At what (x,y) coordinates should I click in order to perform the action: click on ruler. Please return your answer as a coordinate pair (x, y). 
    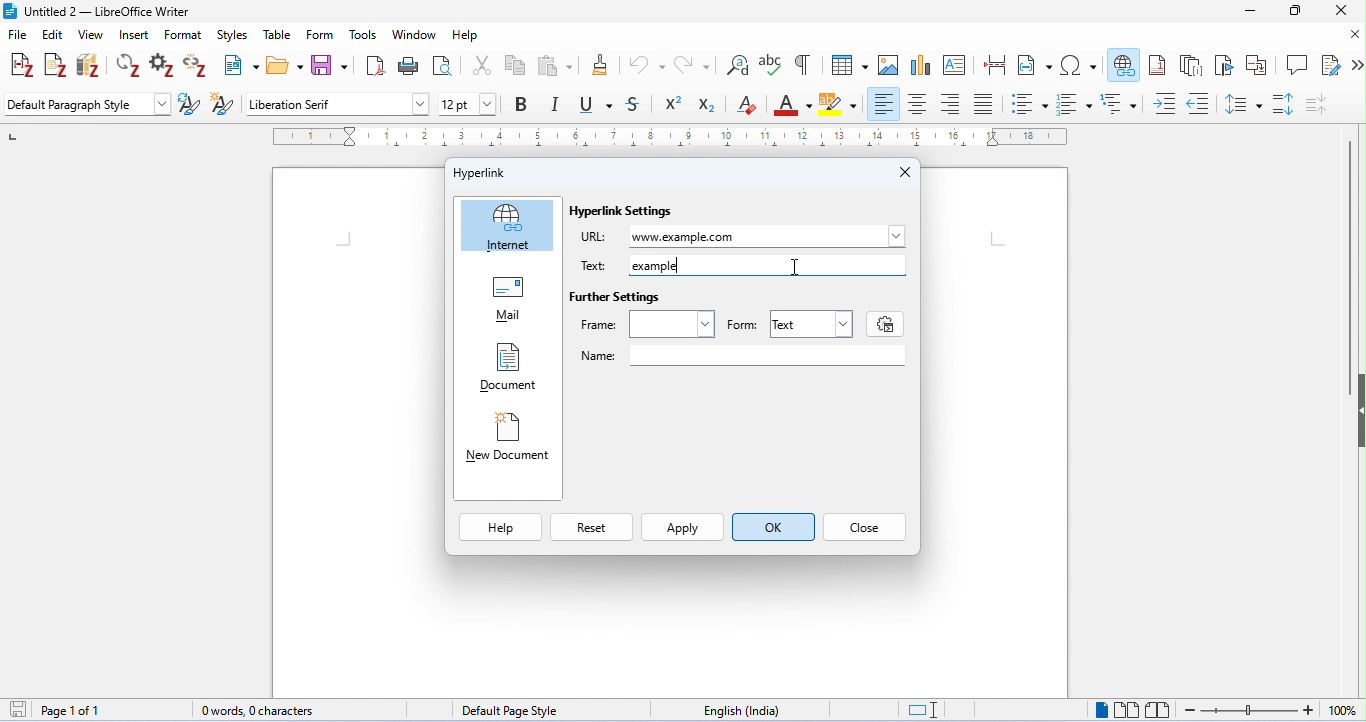
    Looking at the image, I should click on (670, 137).